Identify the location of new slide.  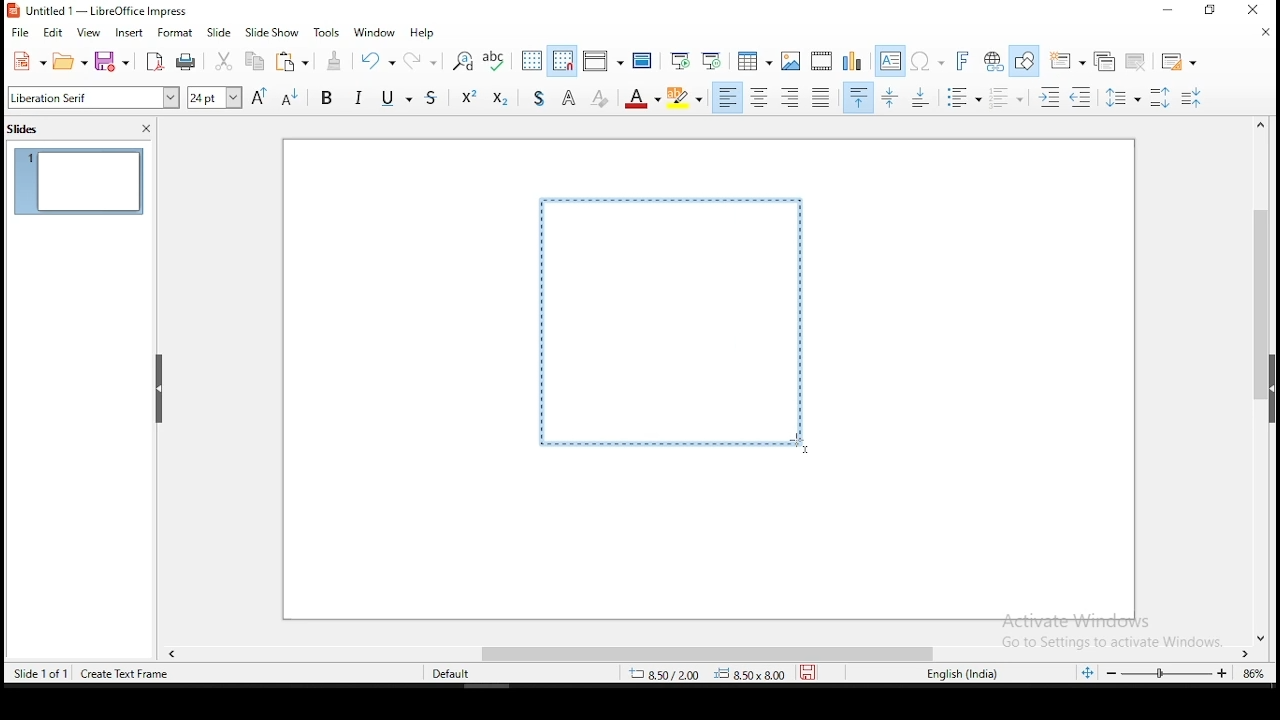
(1066, 60).